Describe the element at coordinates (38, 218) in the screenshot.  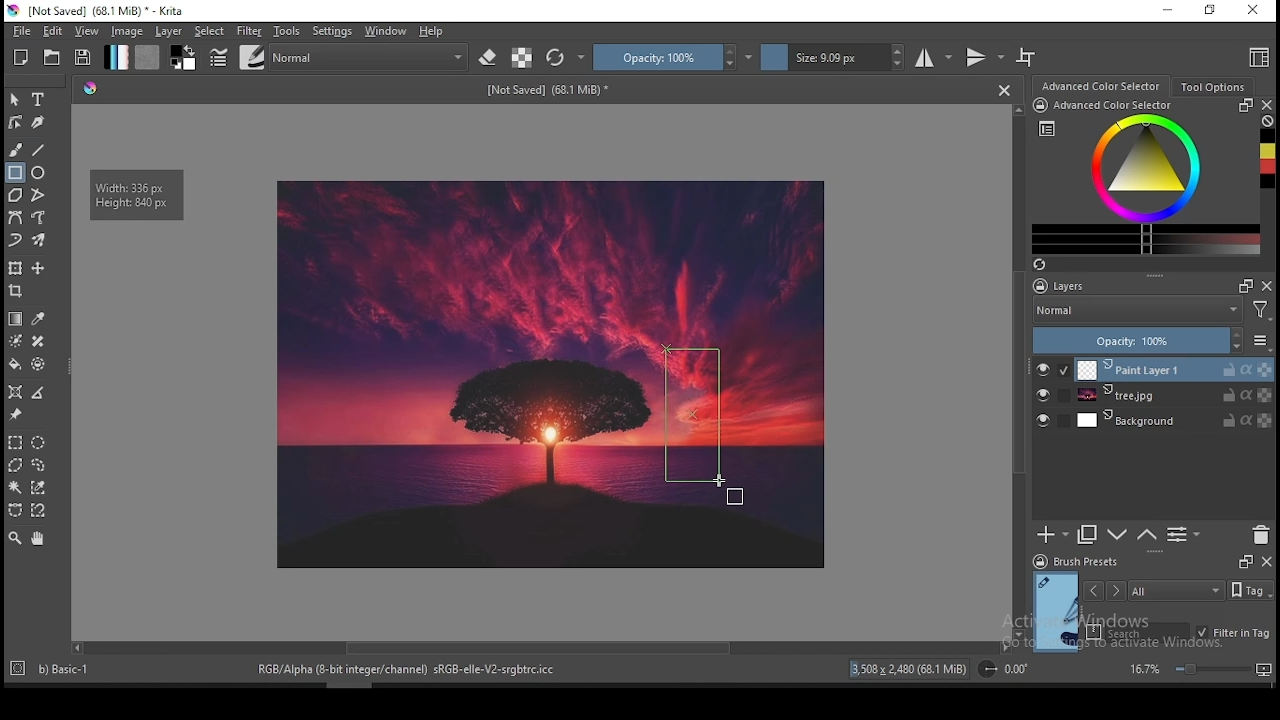
I see `freehand path tool` at that location.